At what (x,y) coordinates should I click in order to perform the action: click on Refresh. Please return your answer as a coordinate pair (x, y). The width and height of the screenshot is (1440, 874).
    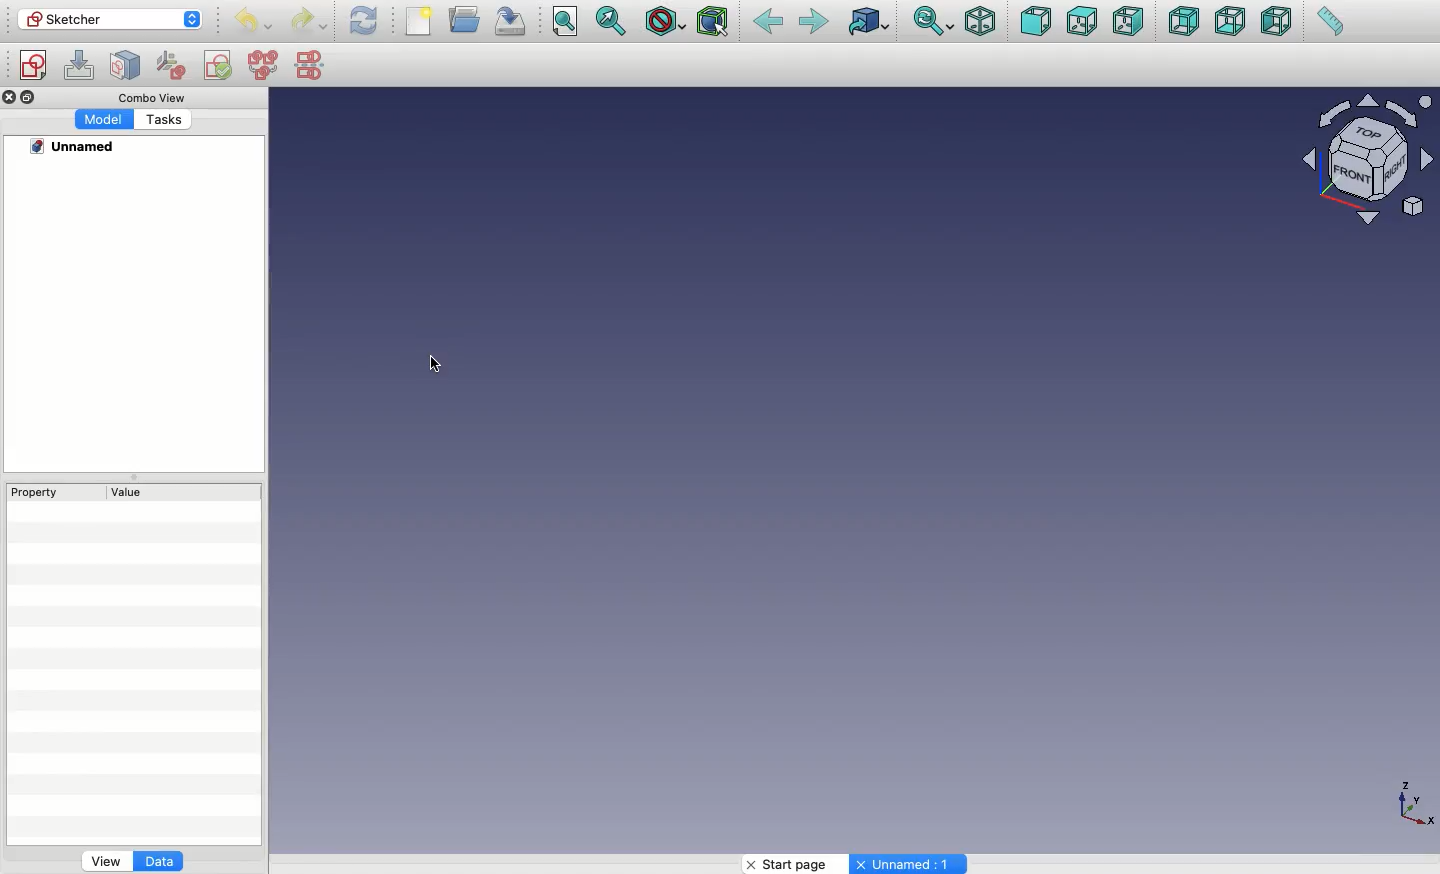
    Looking at the image, I should click on (365, 23).